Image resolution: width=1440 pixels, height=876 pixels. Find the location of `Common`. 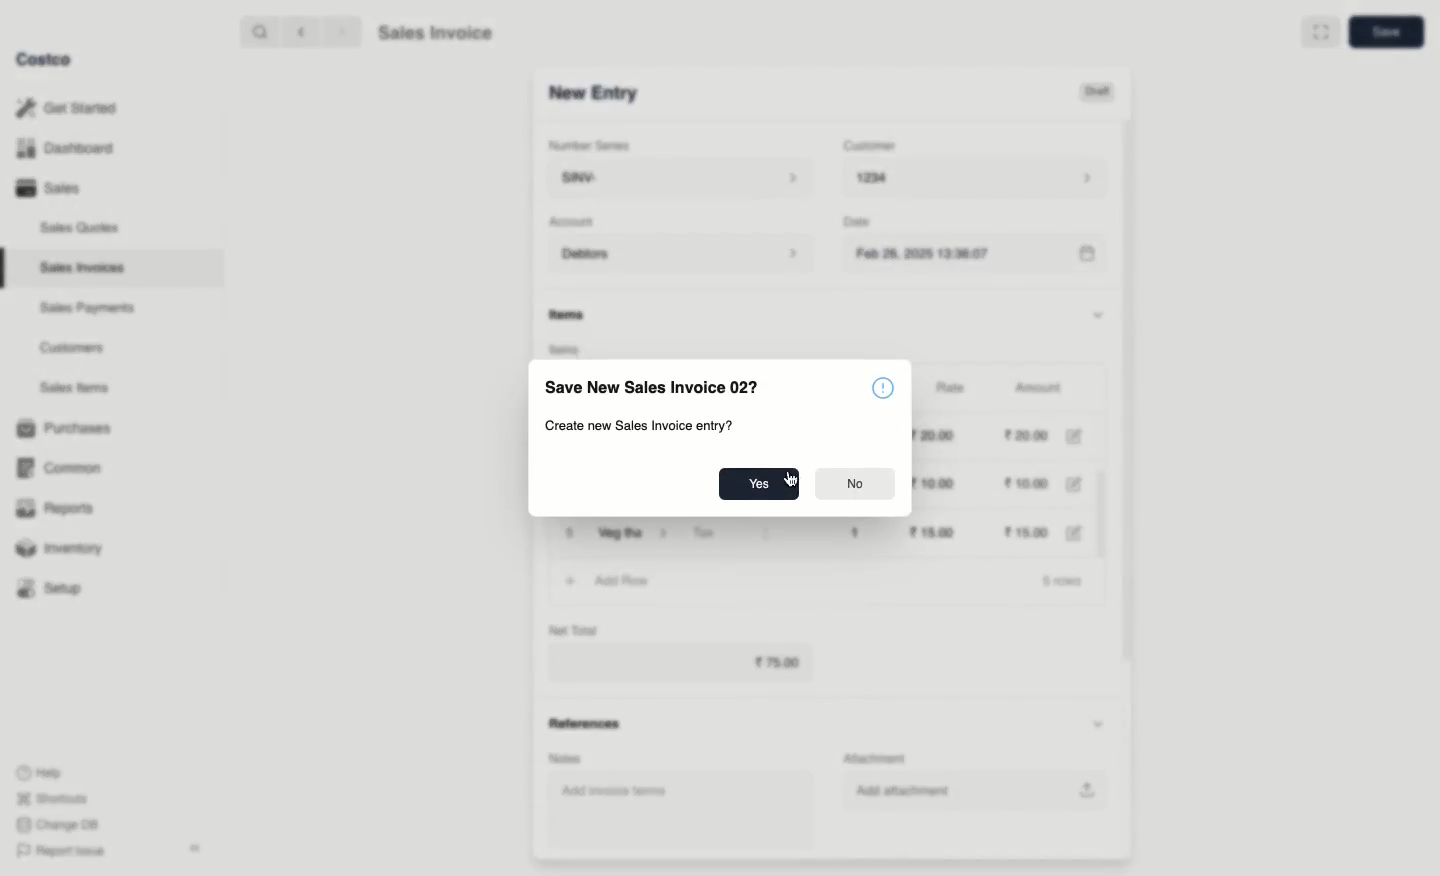

Common is located at coordinates (68, 468).